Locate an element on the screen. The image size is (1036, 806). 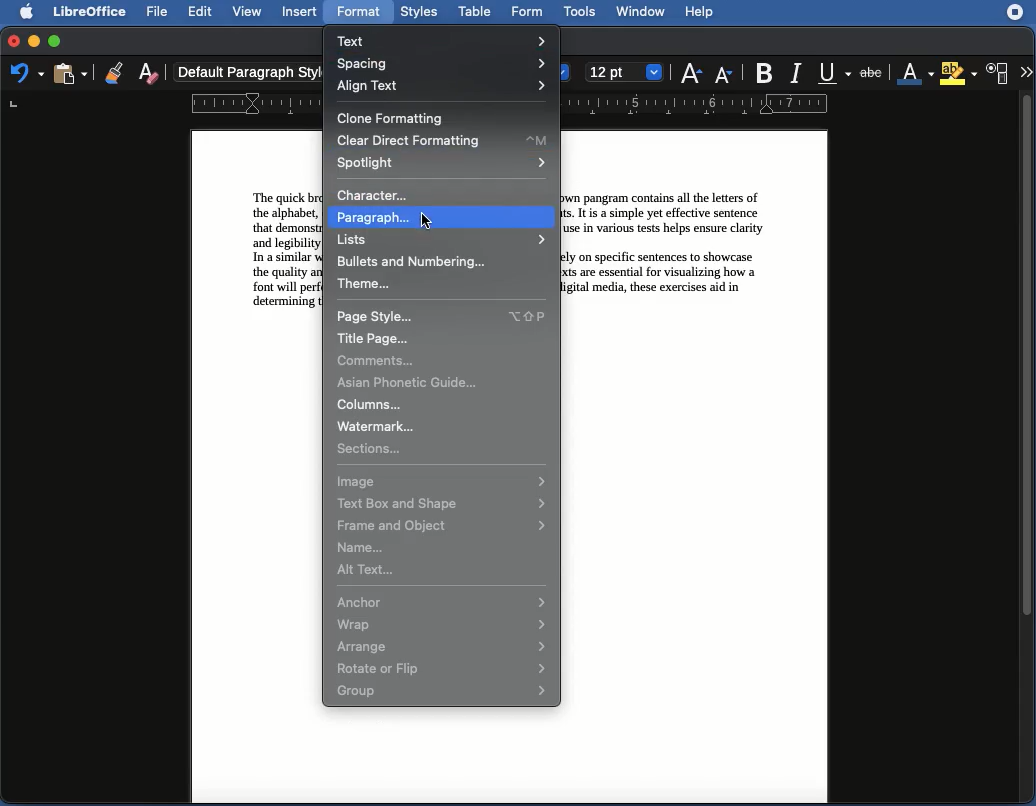
Name is located at coordinates (364, 547).